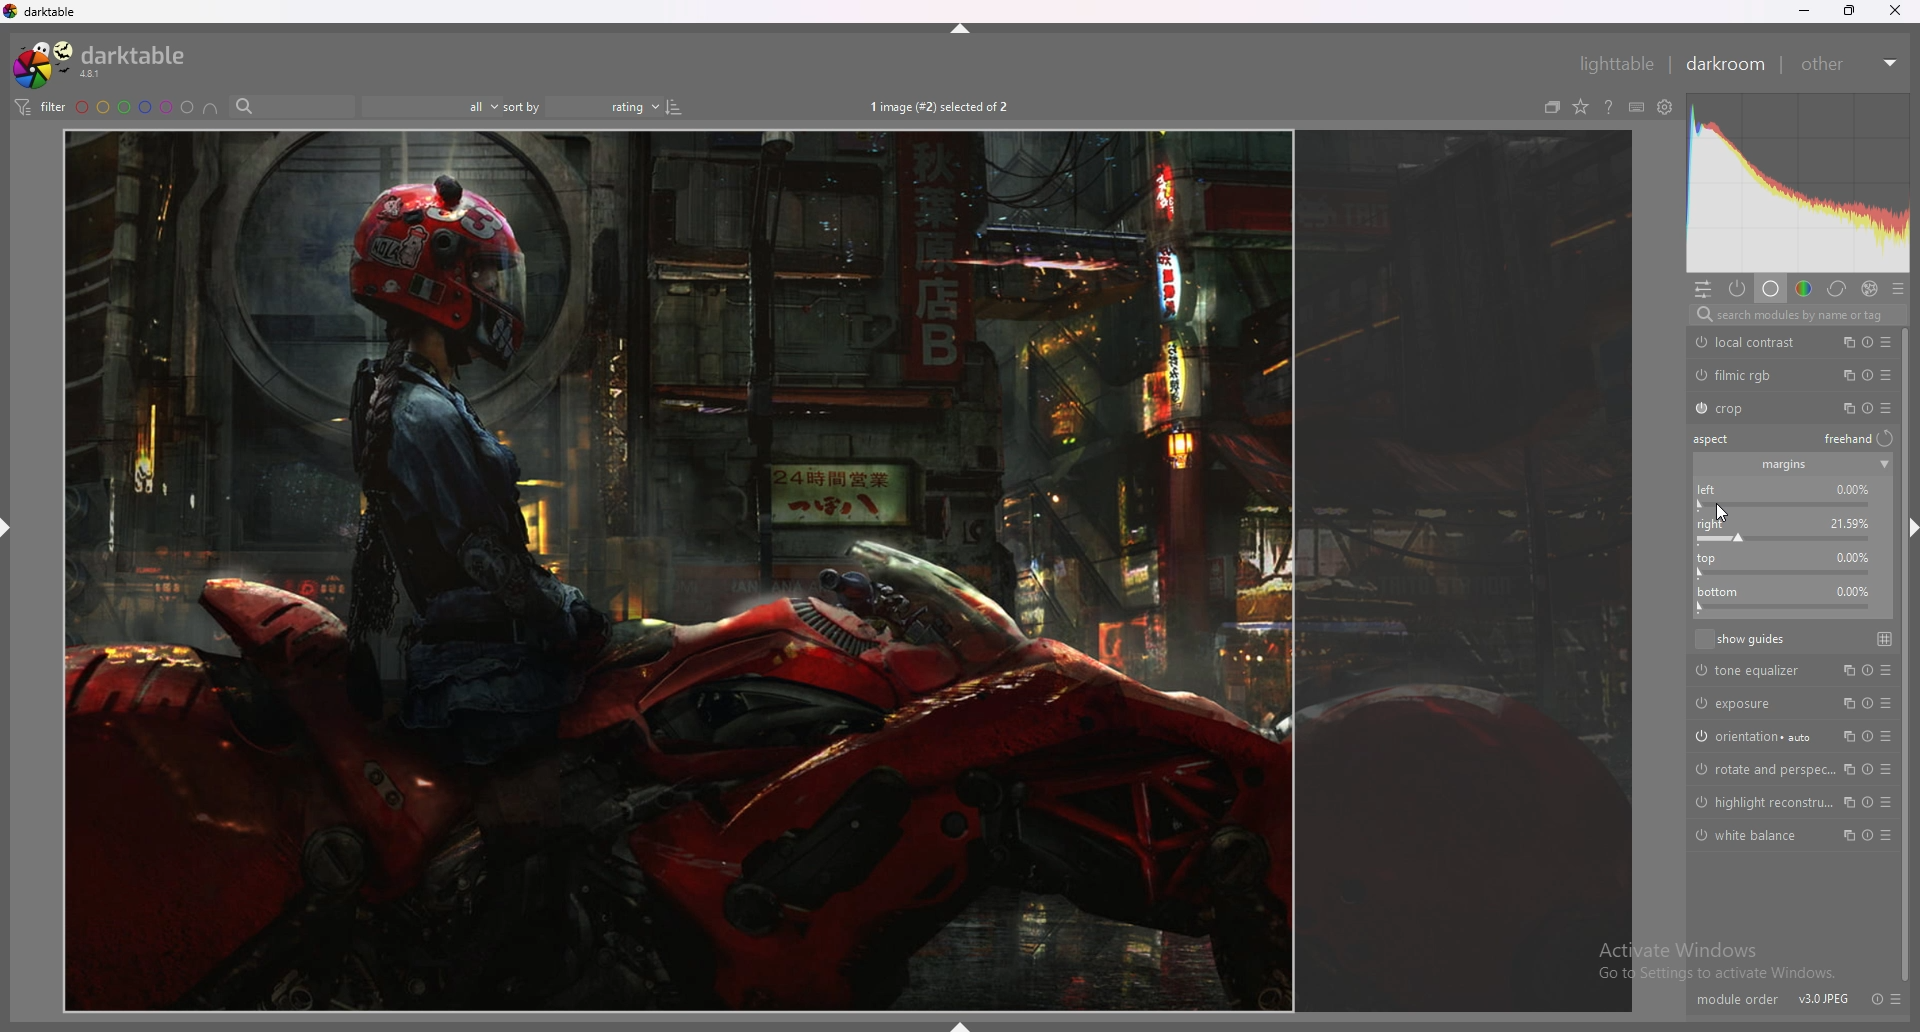 This screenshot has height=1032, width=1920. What do you see at coordinates (523, 106) in the screenshot?
I see `sort by` at bounding box center [523, 106].